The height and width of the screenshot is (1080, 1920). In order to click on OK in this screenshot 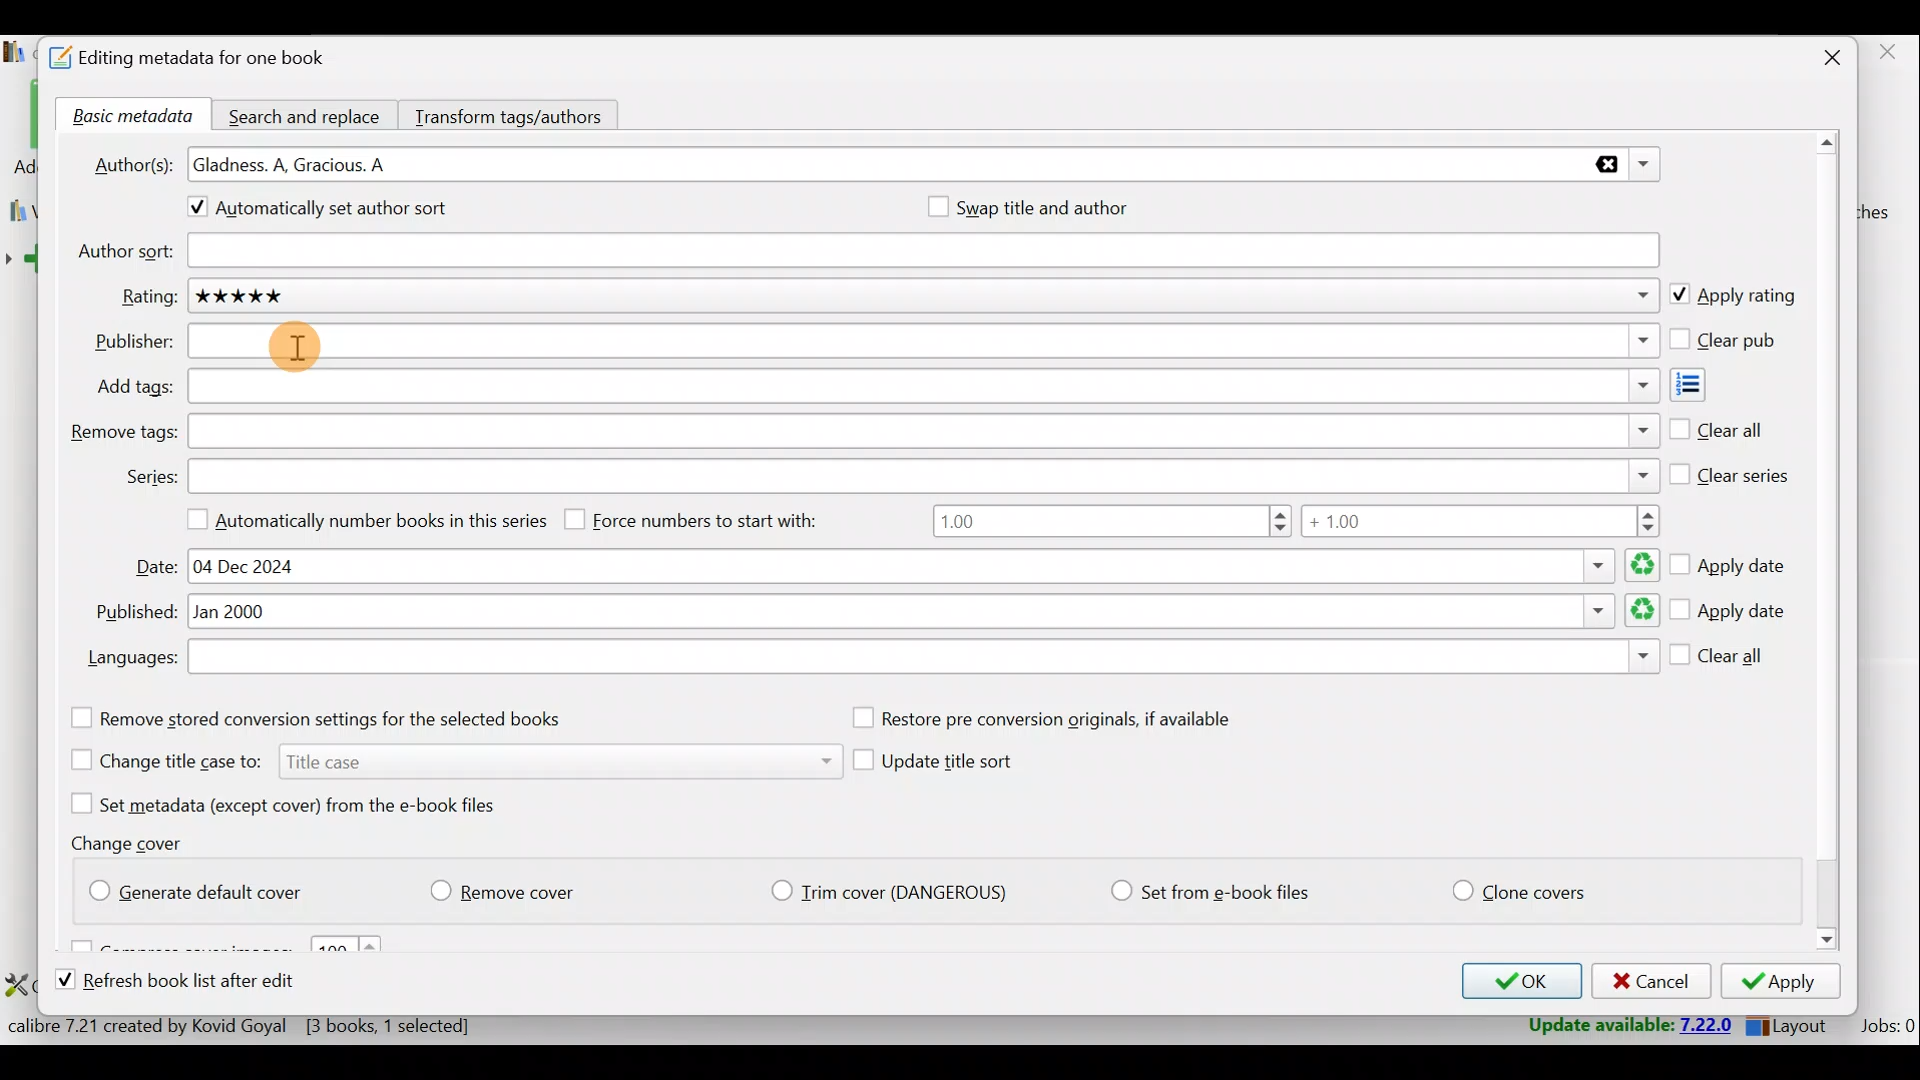, I will do `click(1516, 981)`.